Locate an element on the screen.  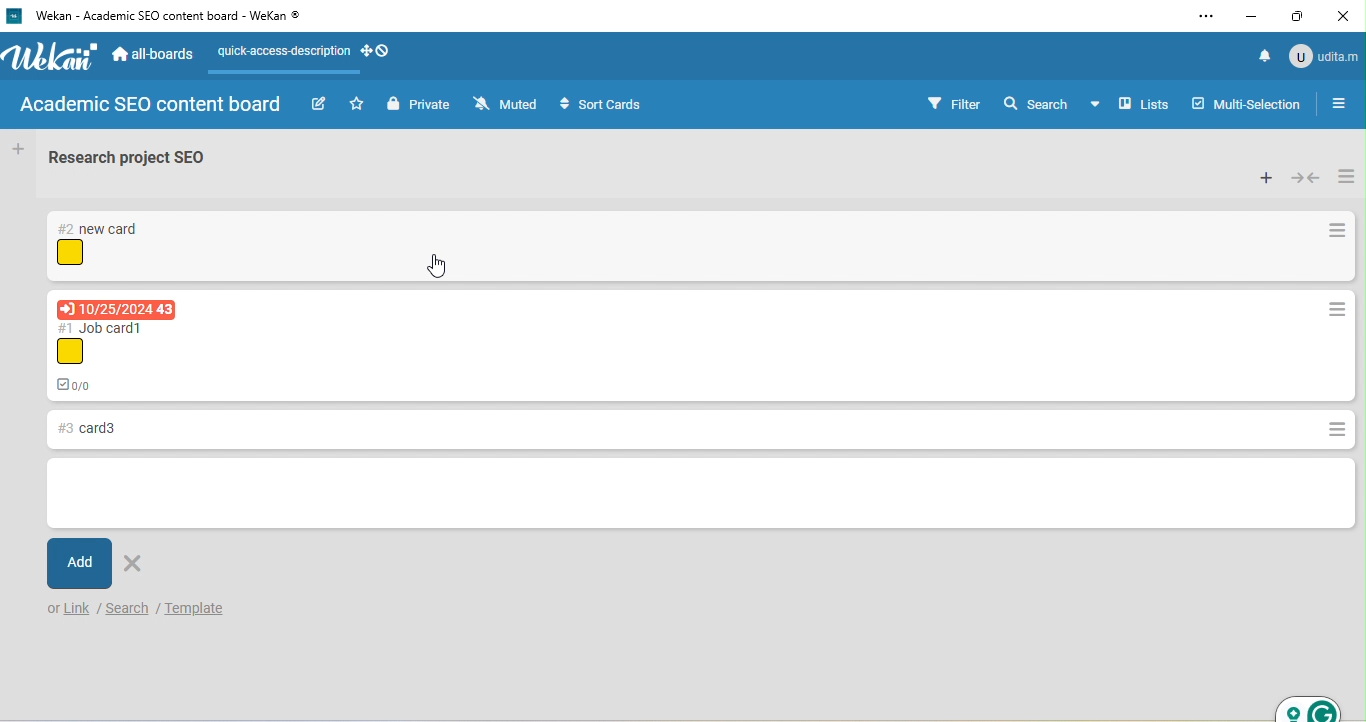
0/0 is located at coordinates (81, 383).